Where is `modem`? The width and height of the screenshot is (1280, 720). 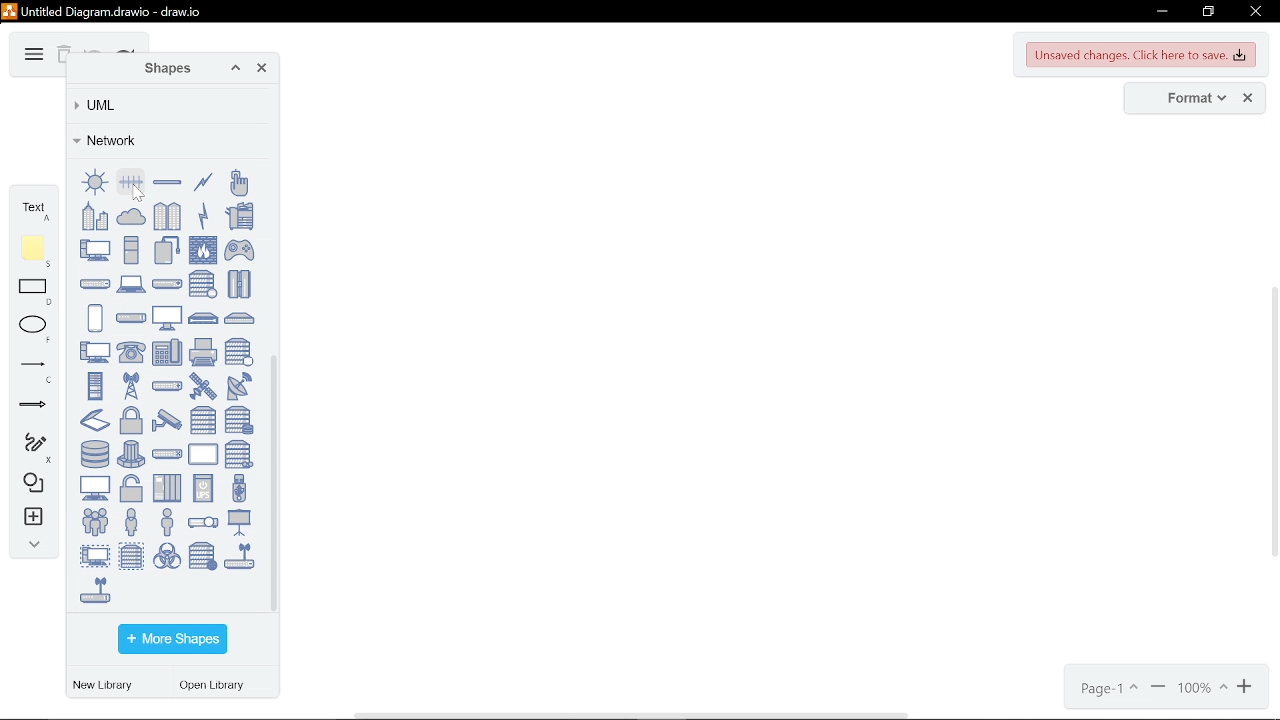
modem is located at coordinates (131, 318).